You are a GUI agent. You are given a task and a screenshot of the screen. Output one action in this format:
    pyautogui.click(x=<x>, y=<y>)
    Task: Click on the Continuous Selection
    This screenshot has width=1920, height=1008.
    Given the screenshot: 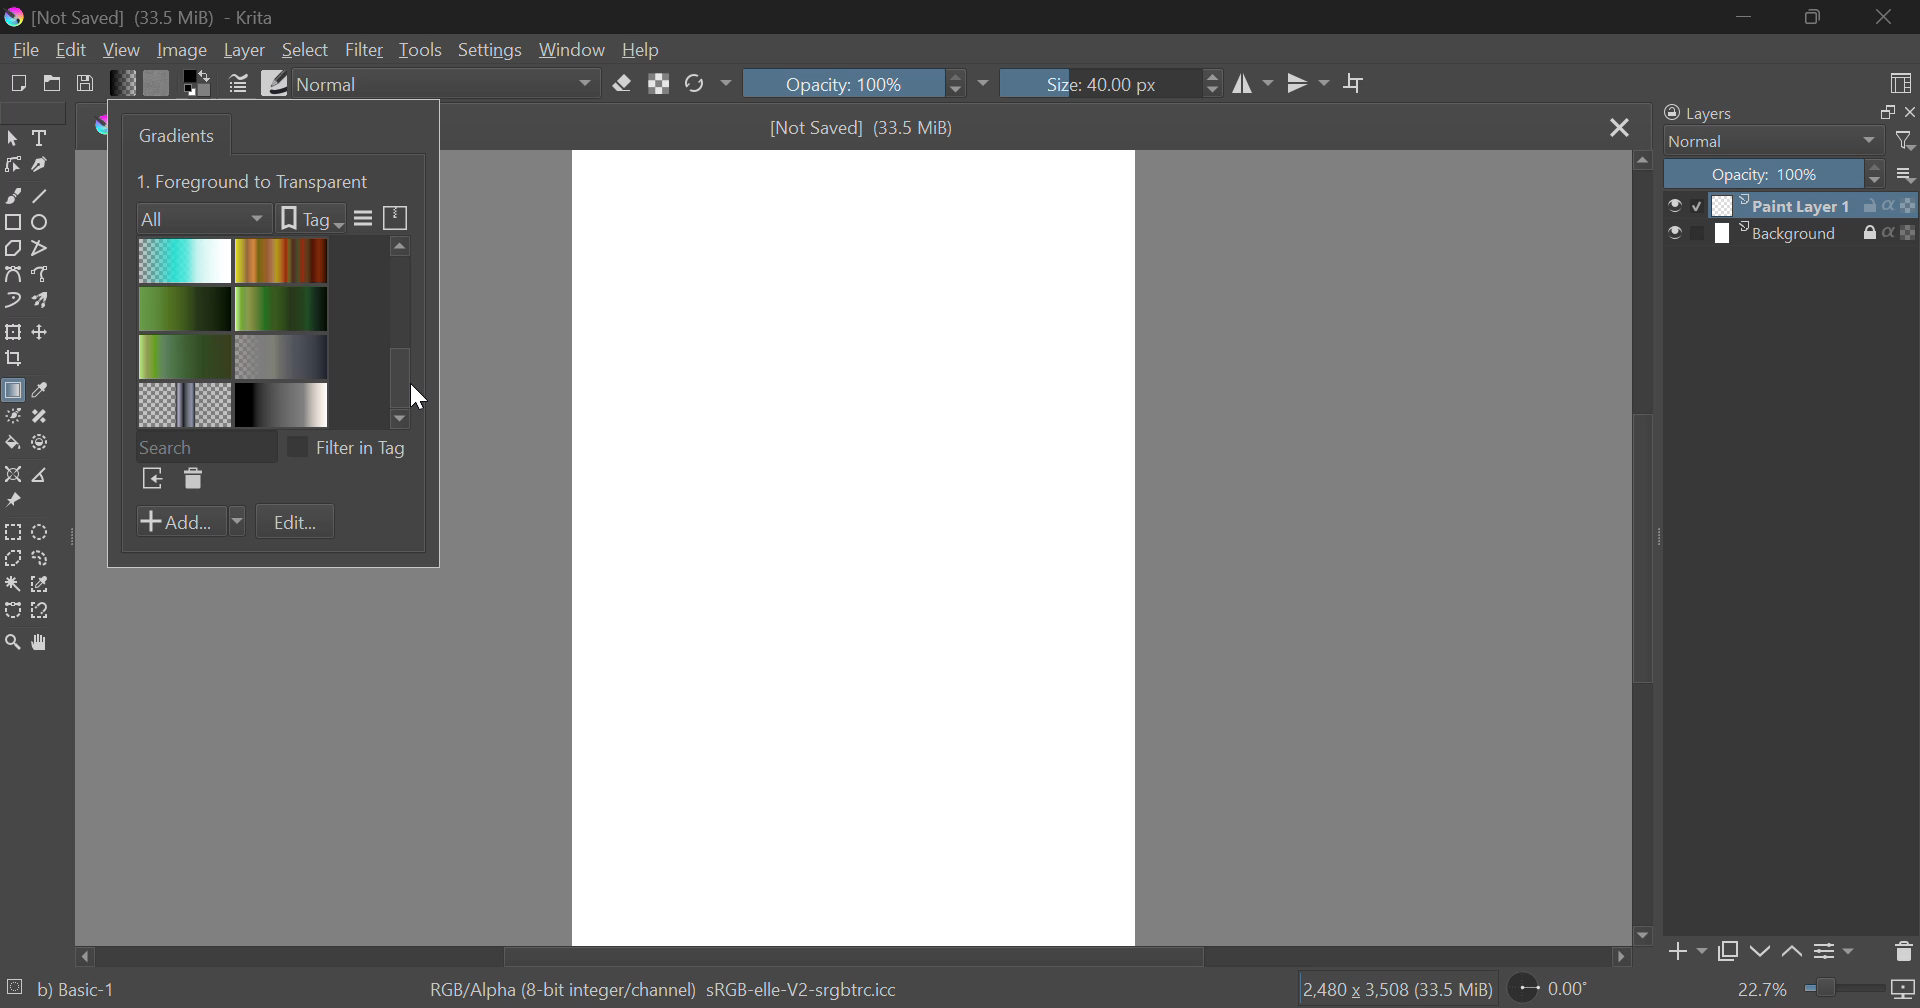 What is the action you would take?
    pyautogui.click(x=12, y=583)
    